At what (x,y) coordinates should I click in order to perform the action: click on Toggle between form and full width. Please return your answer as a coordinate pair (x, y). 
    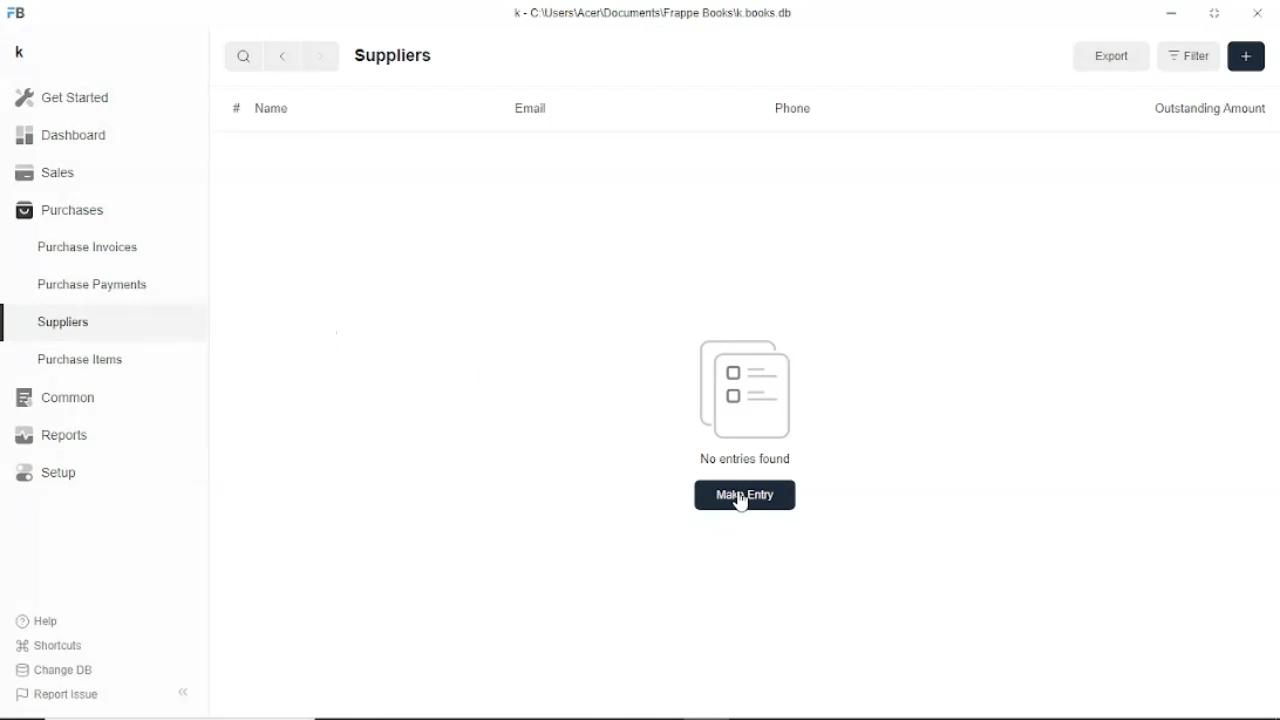
    Looking at the image, I should click on (1214, 13).